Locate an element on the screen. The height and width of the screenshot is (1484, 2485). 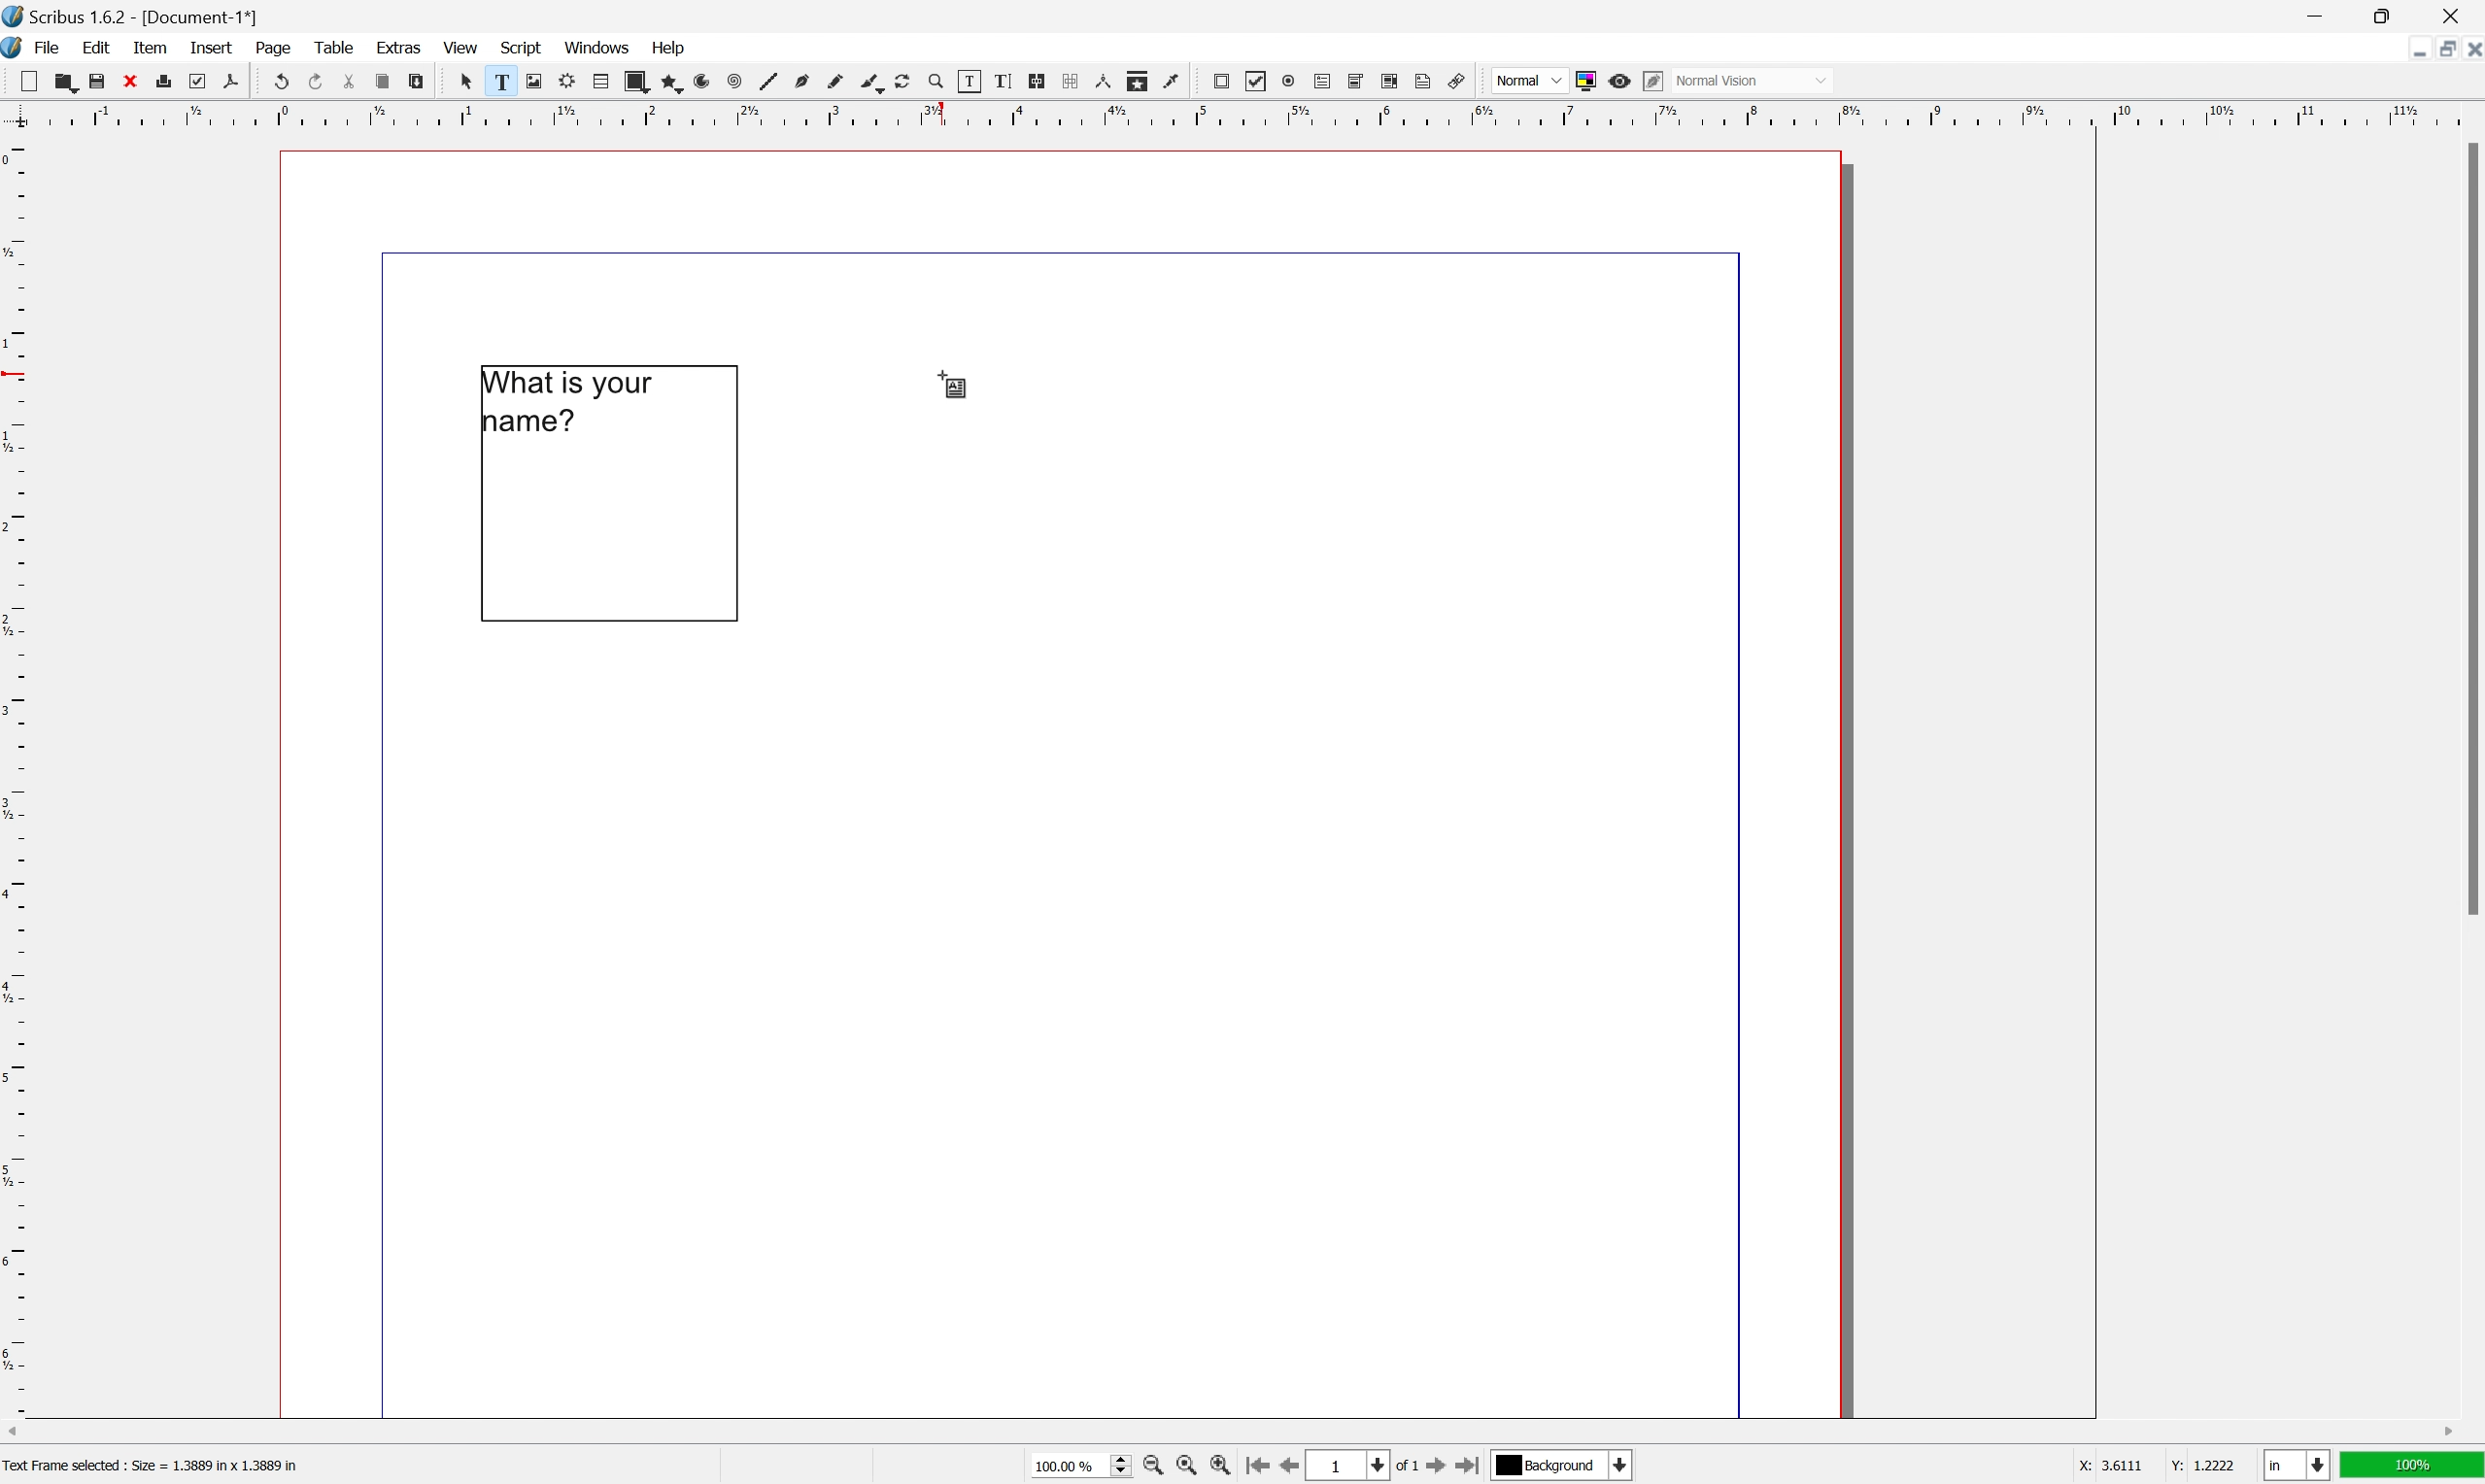
link annotation is located at coordinates (1458, 81).